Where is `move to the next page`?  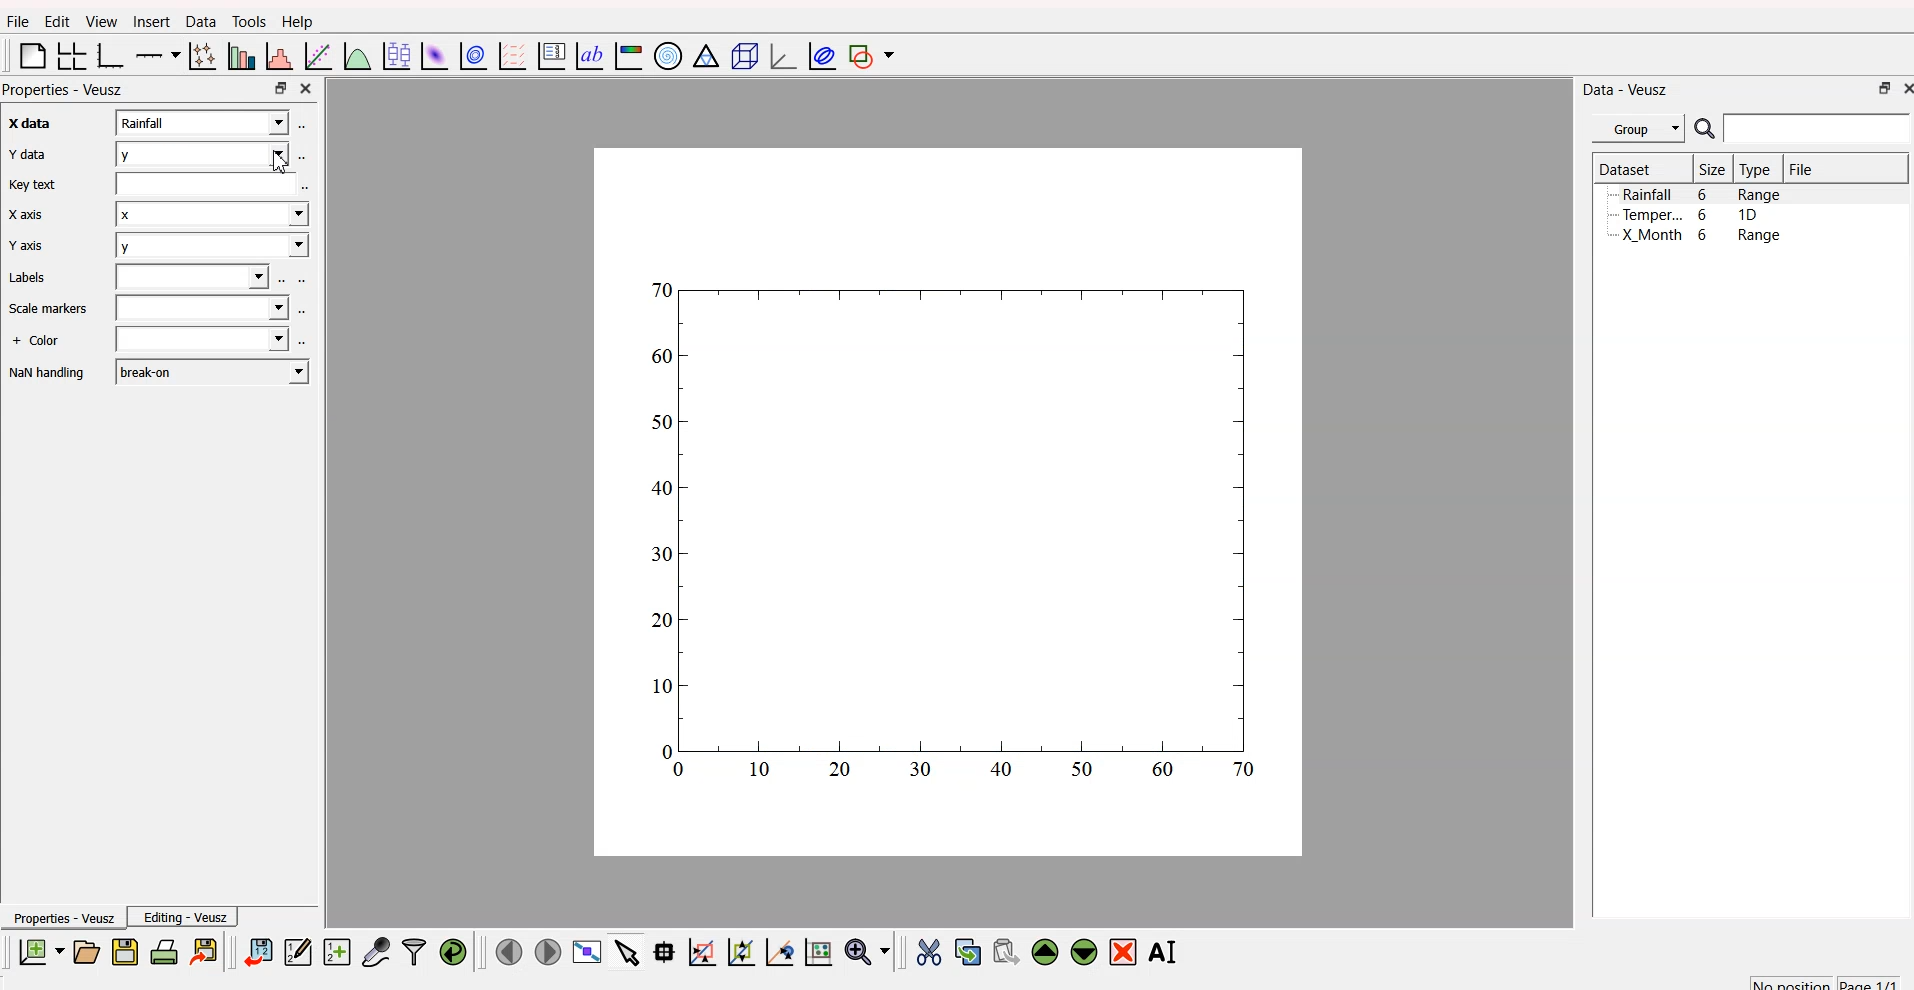 move to the next page is located at coordinates (550, 952).